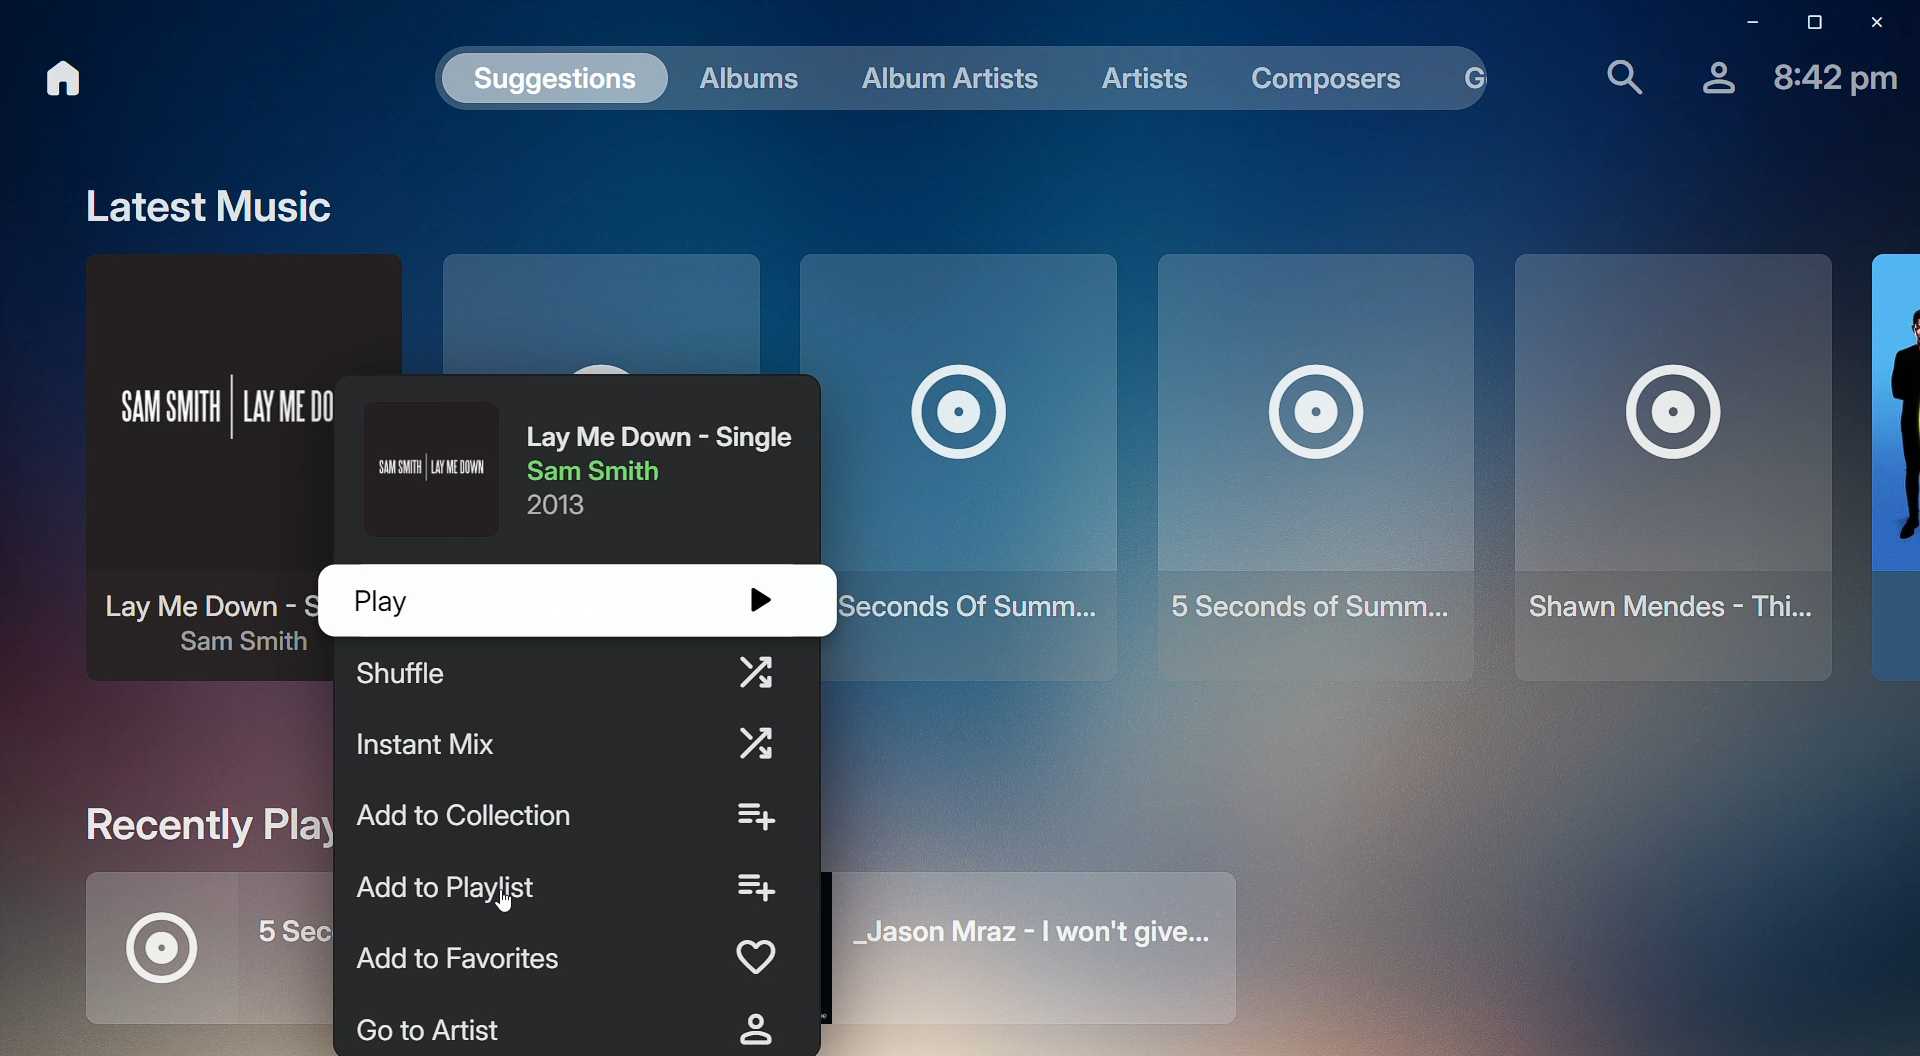  What do you see at coordinates (587, 476) in the screenshot?
I see `Lay Me Down - Sam Smith` at bounding box center [587, 476].